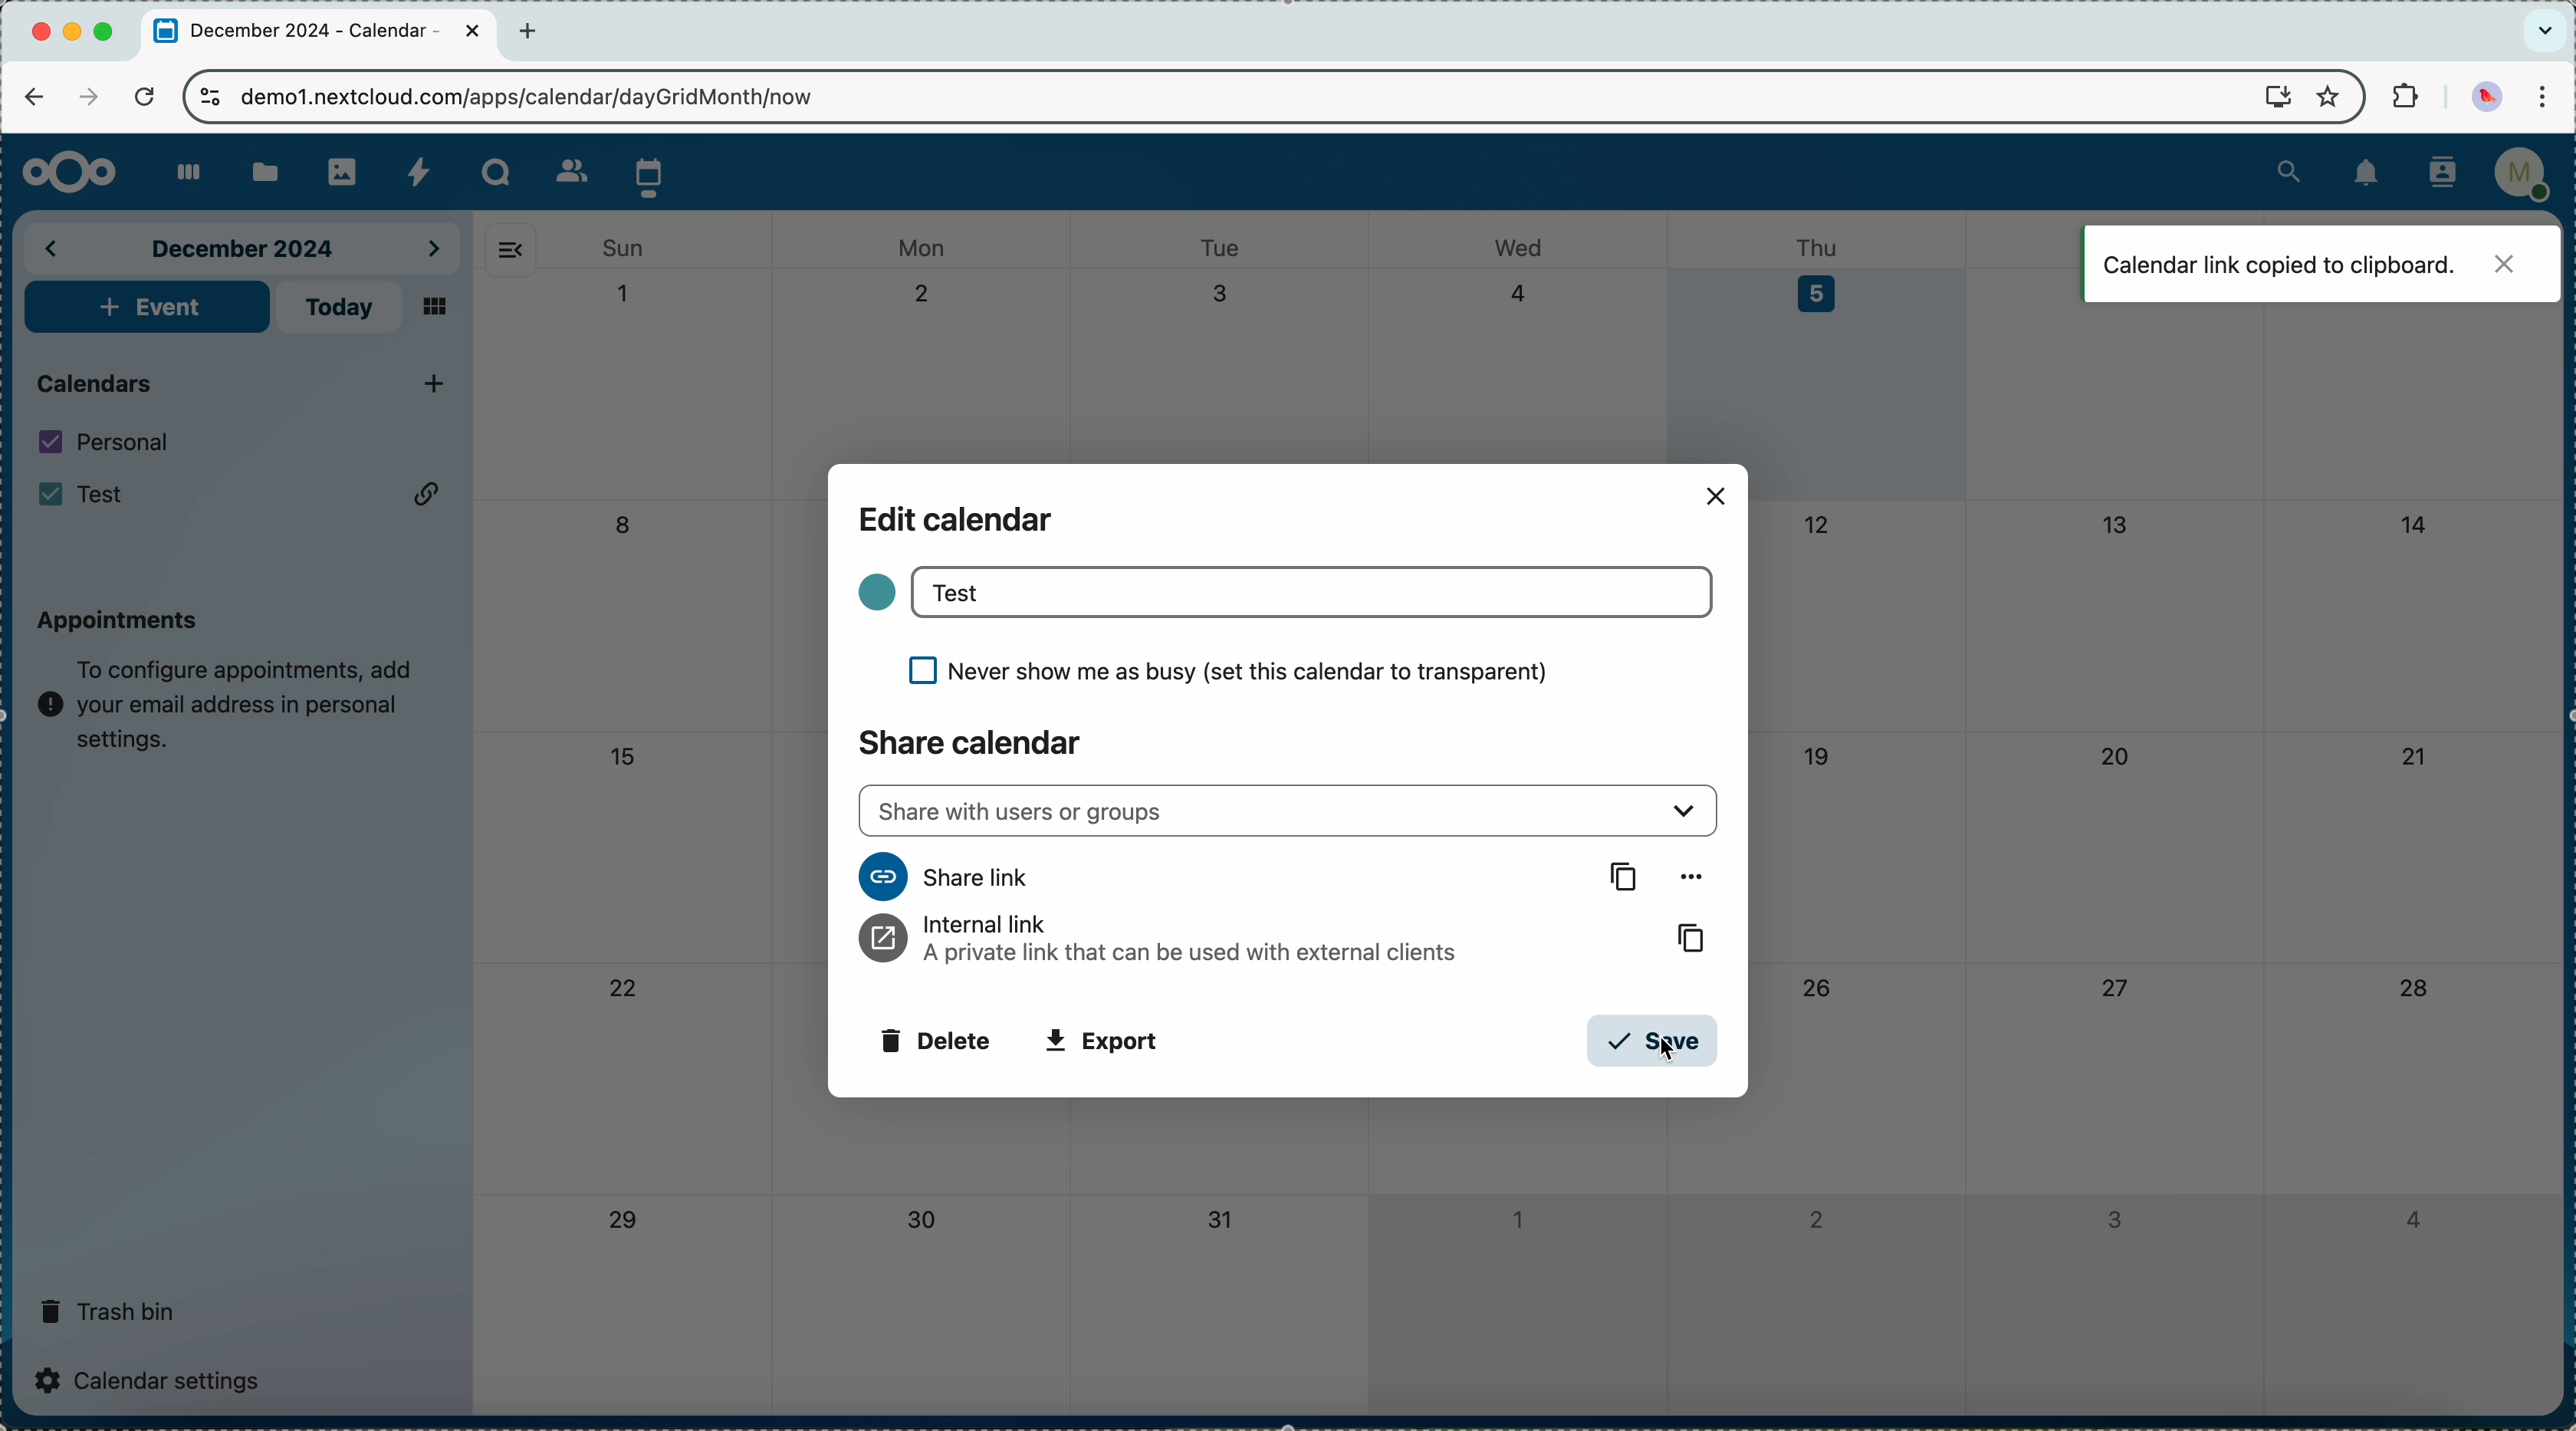  What do you see at coordinates (2410, 1220) in the screenshot?
I see `4` at bounding box center [2410, 1220].